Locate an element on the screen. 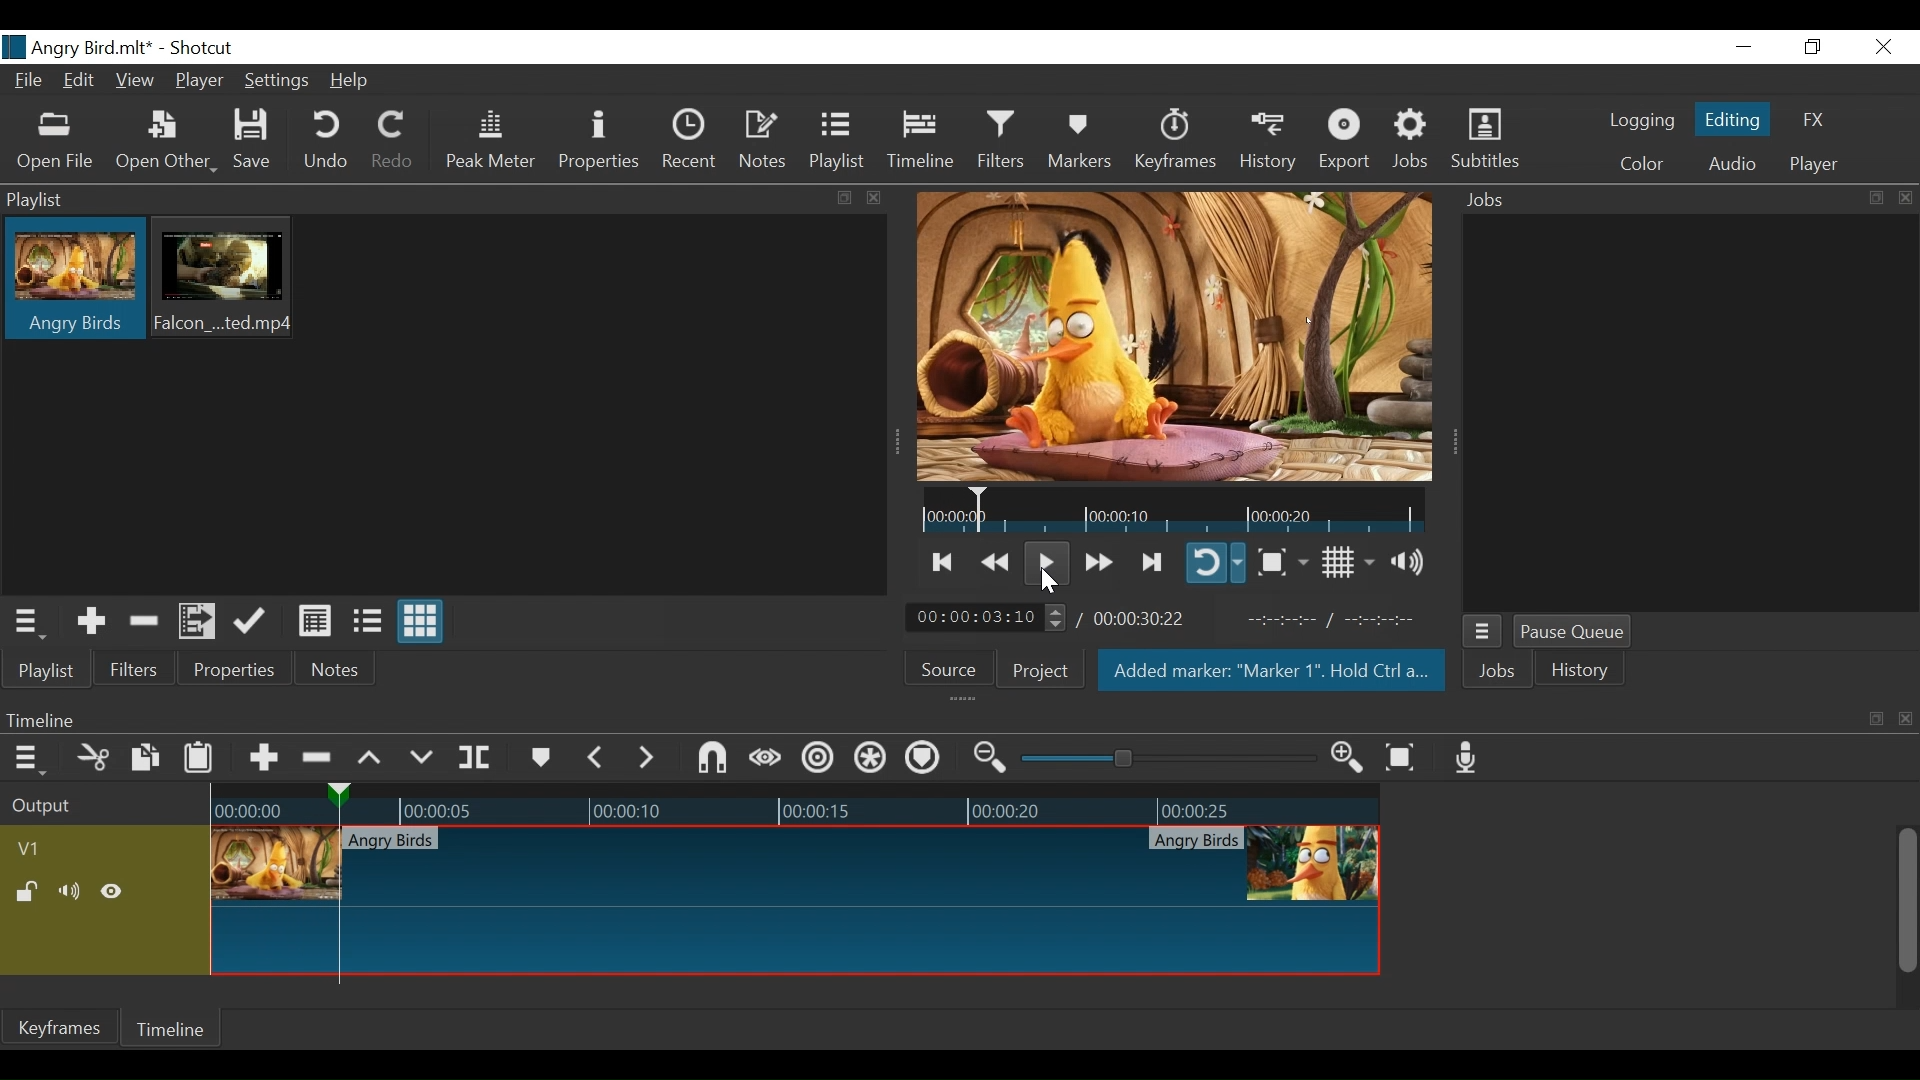  Add files to the playlist is located at coordinates (199, 622).